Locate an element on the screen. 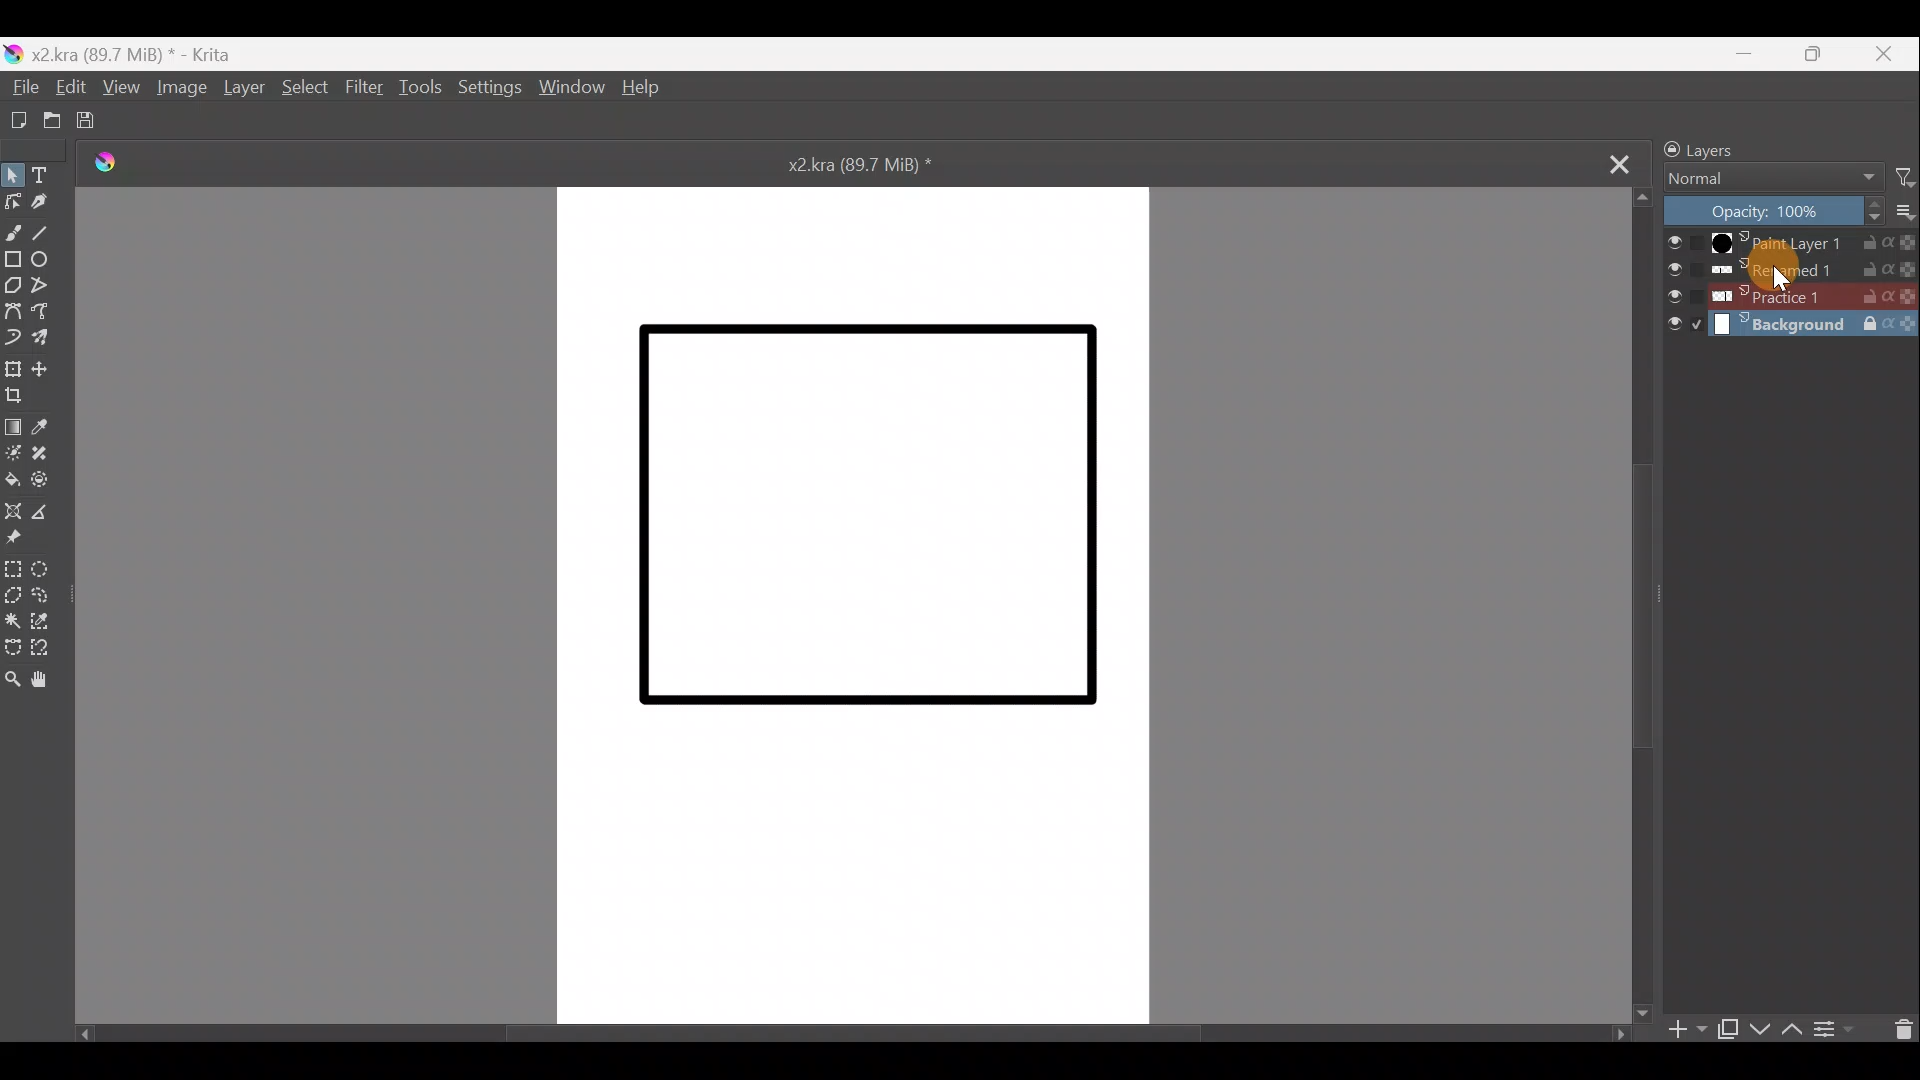 This screenshot has height=1080, width=1920. Select shapes tool is located at coordinates (12, 174).